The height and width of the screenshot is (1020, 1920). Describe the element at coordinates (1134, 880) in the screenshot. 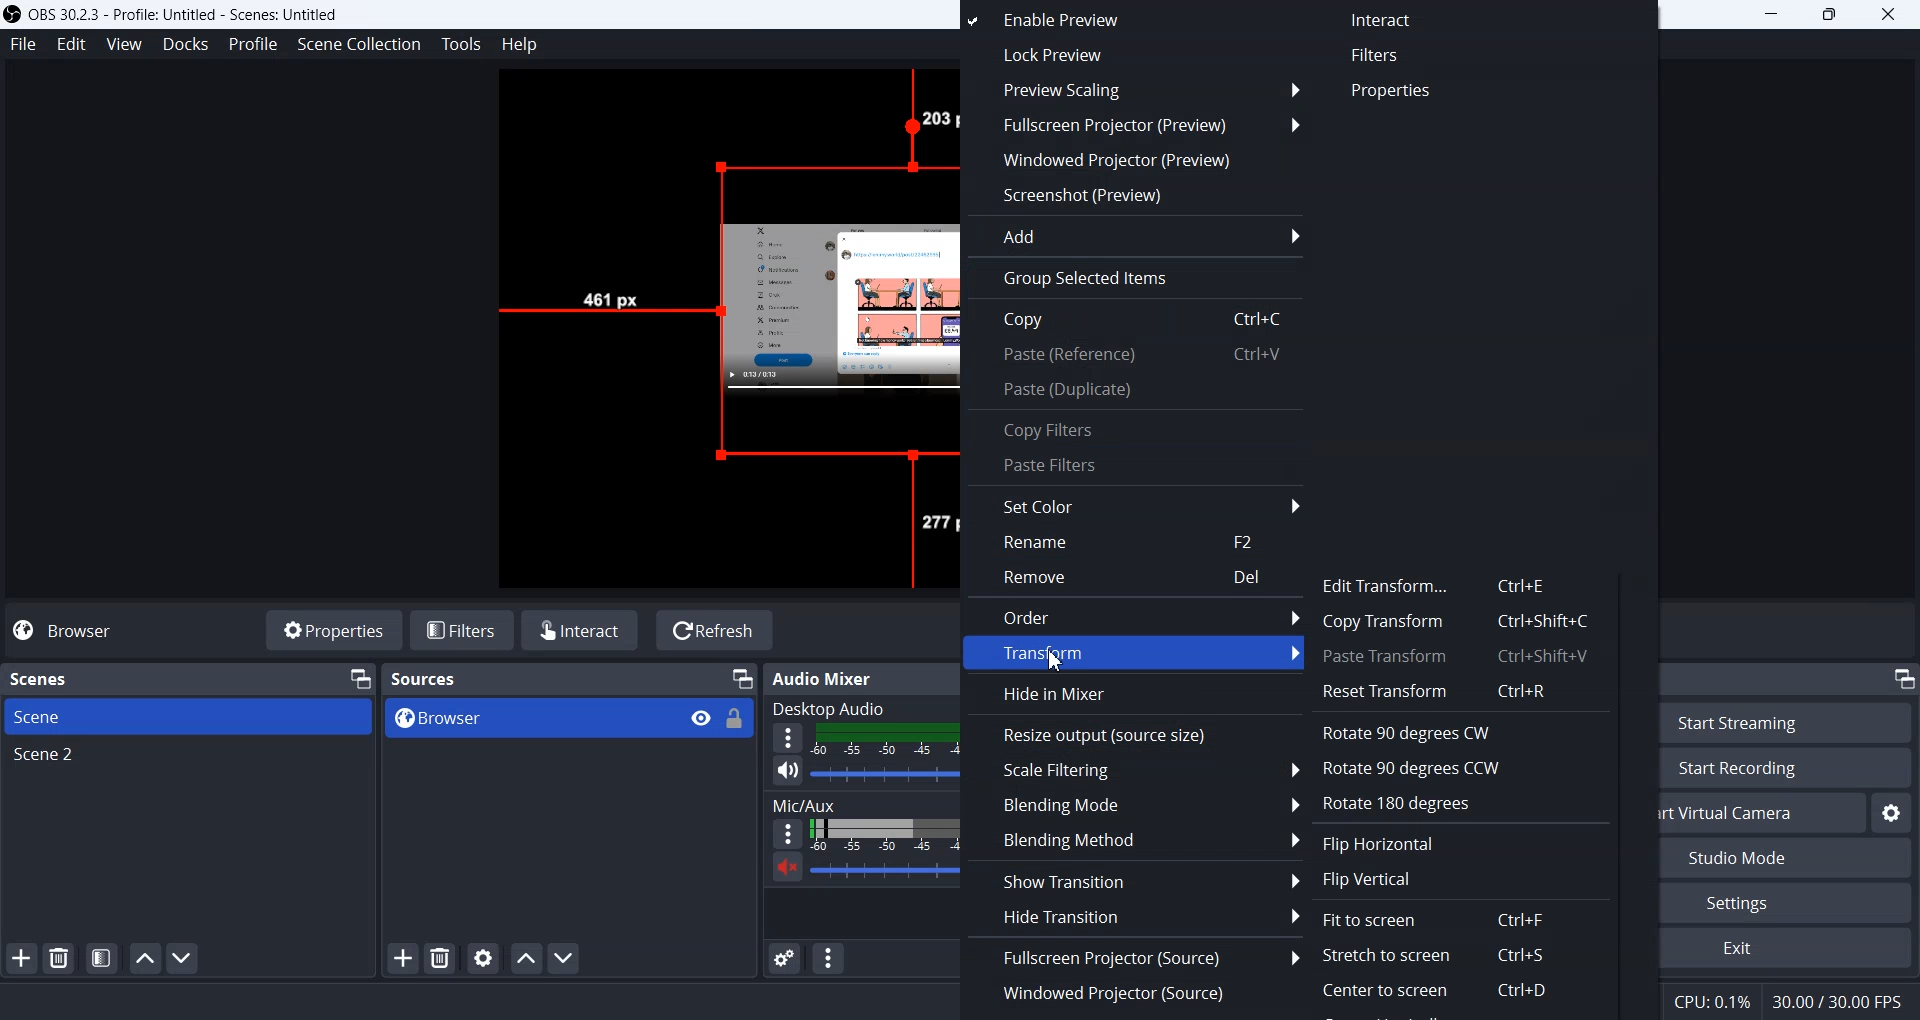

I see `Show Transition` at that location.